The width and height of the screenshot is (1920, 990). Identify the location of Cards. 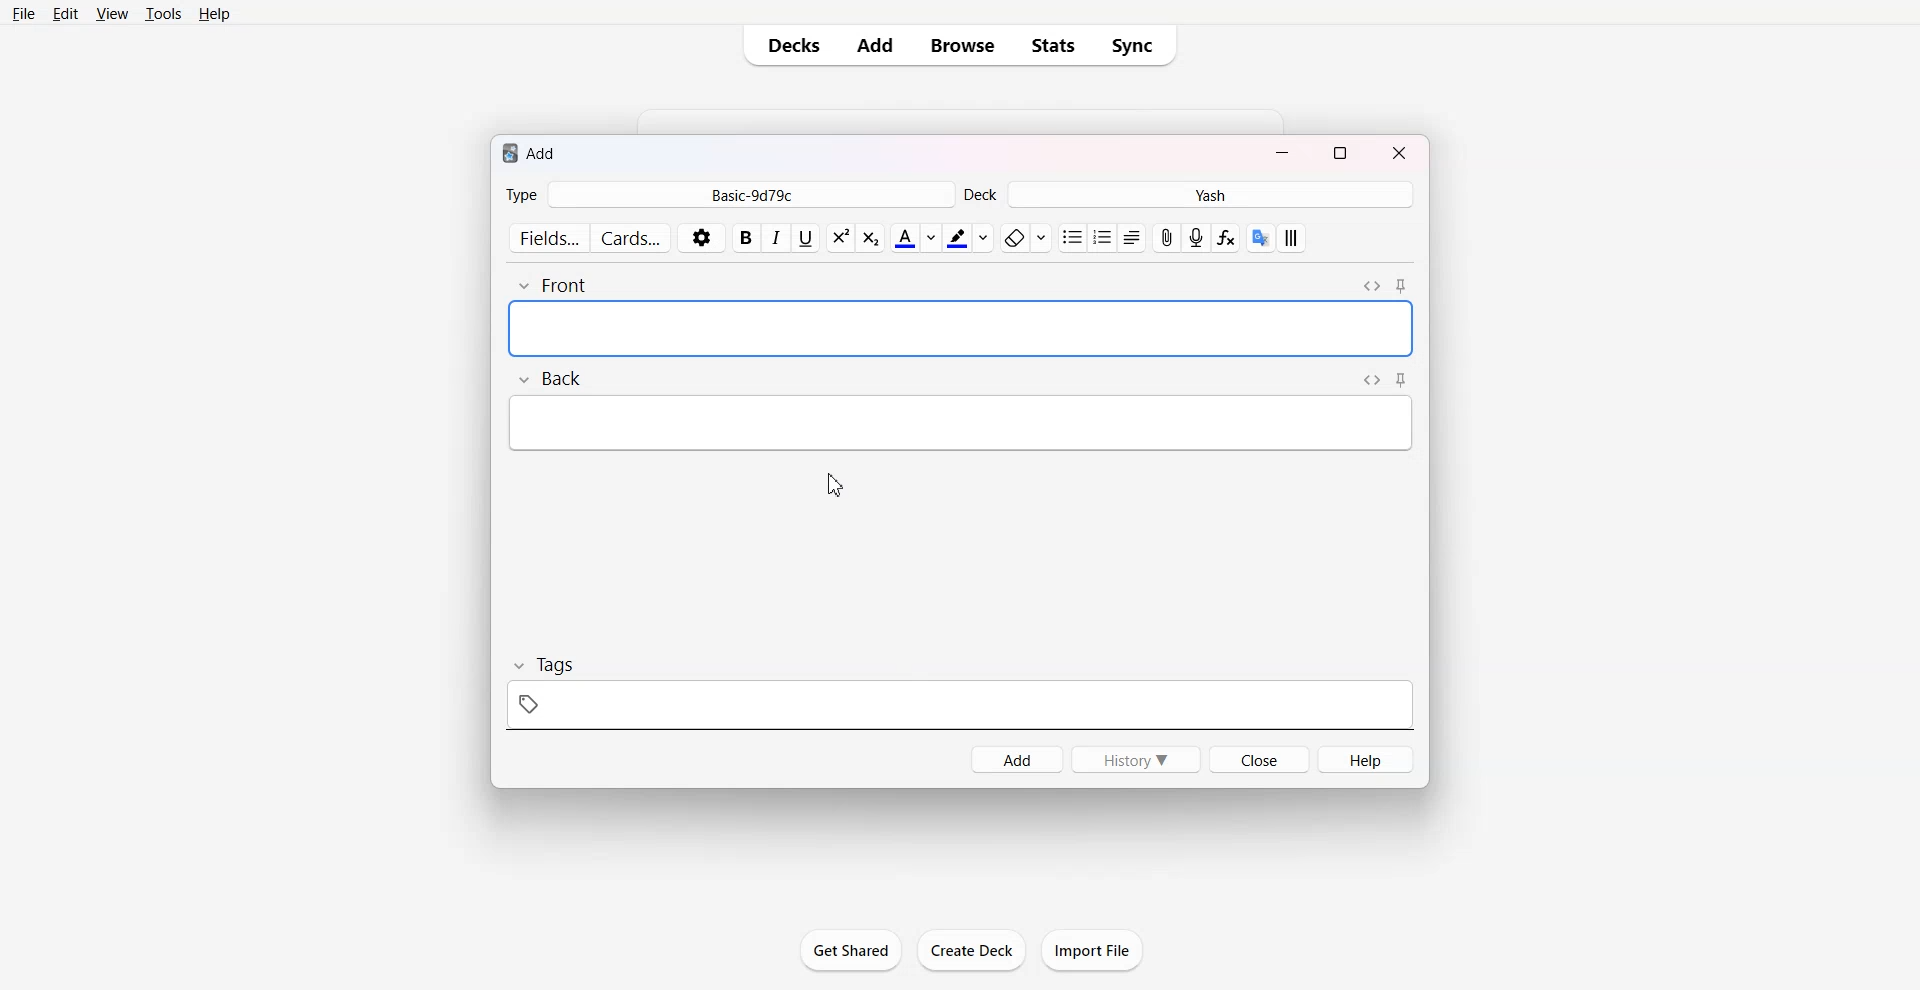
(632, 236).